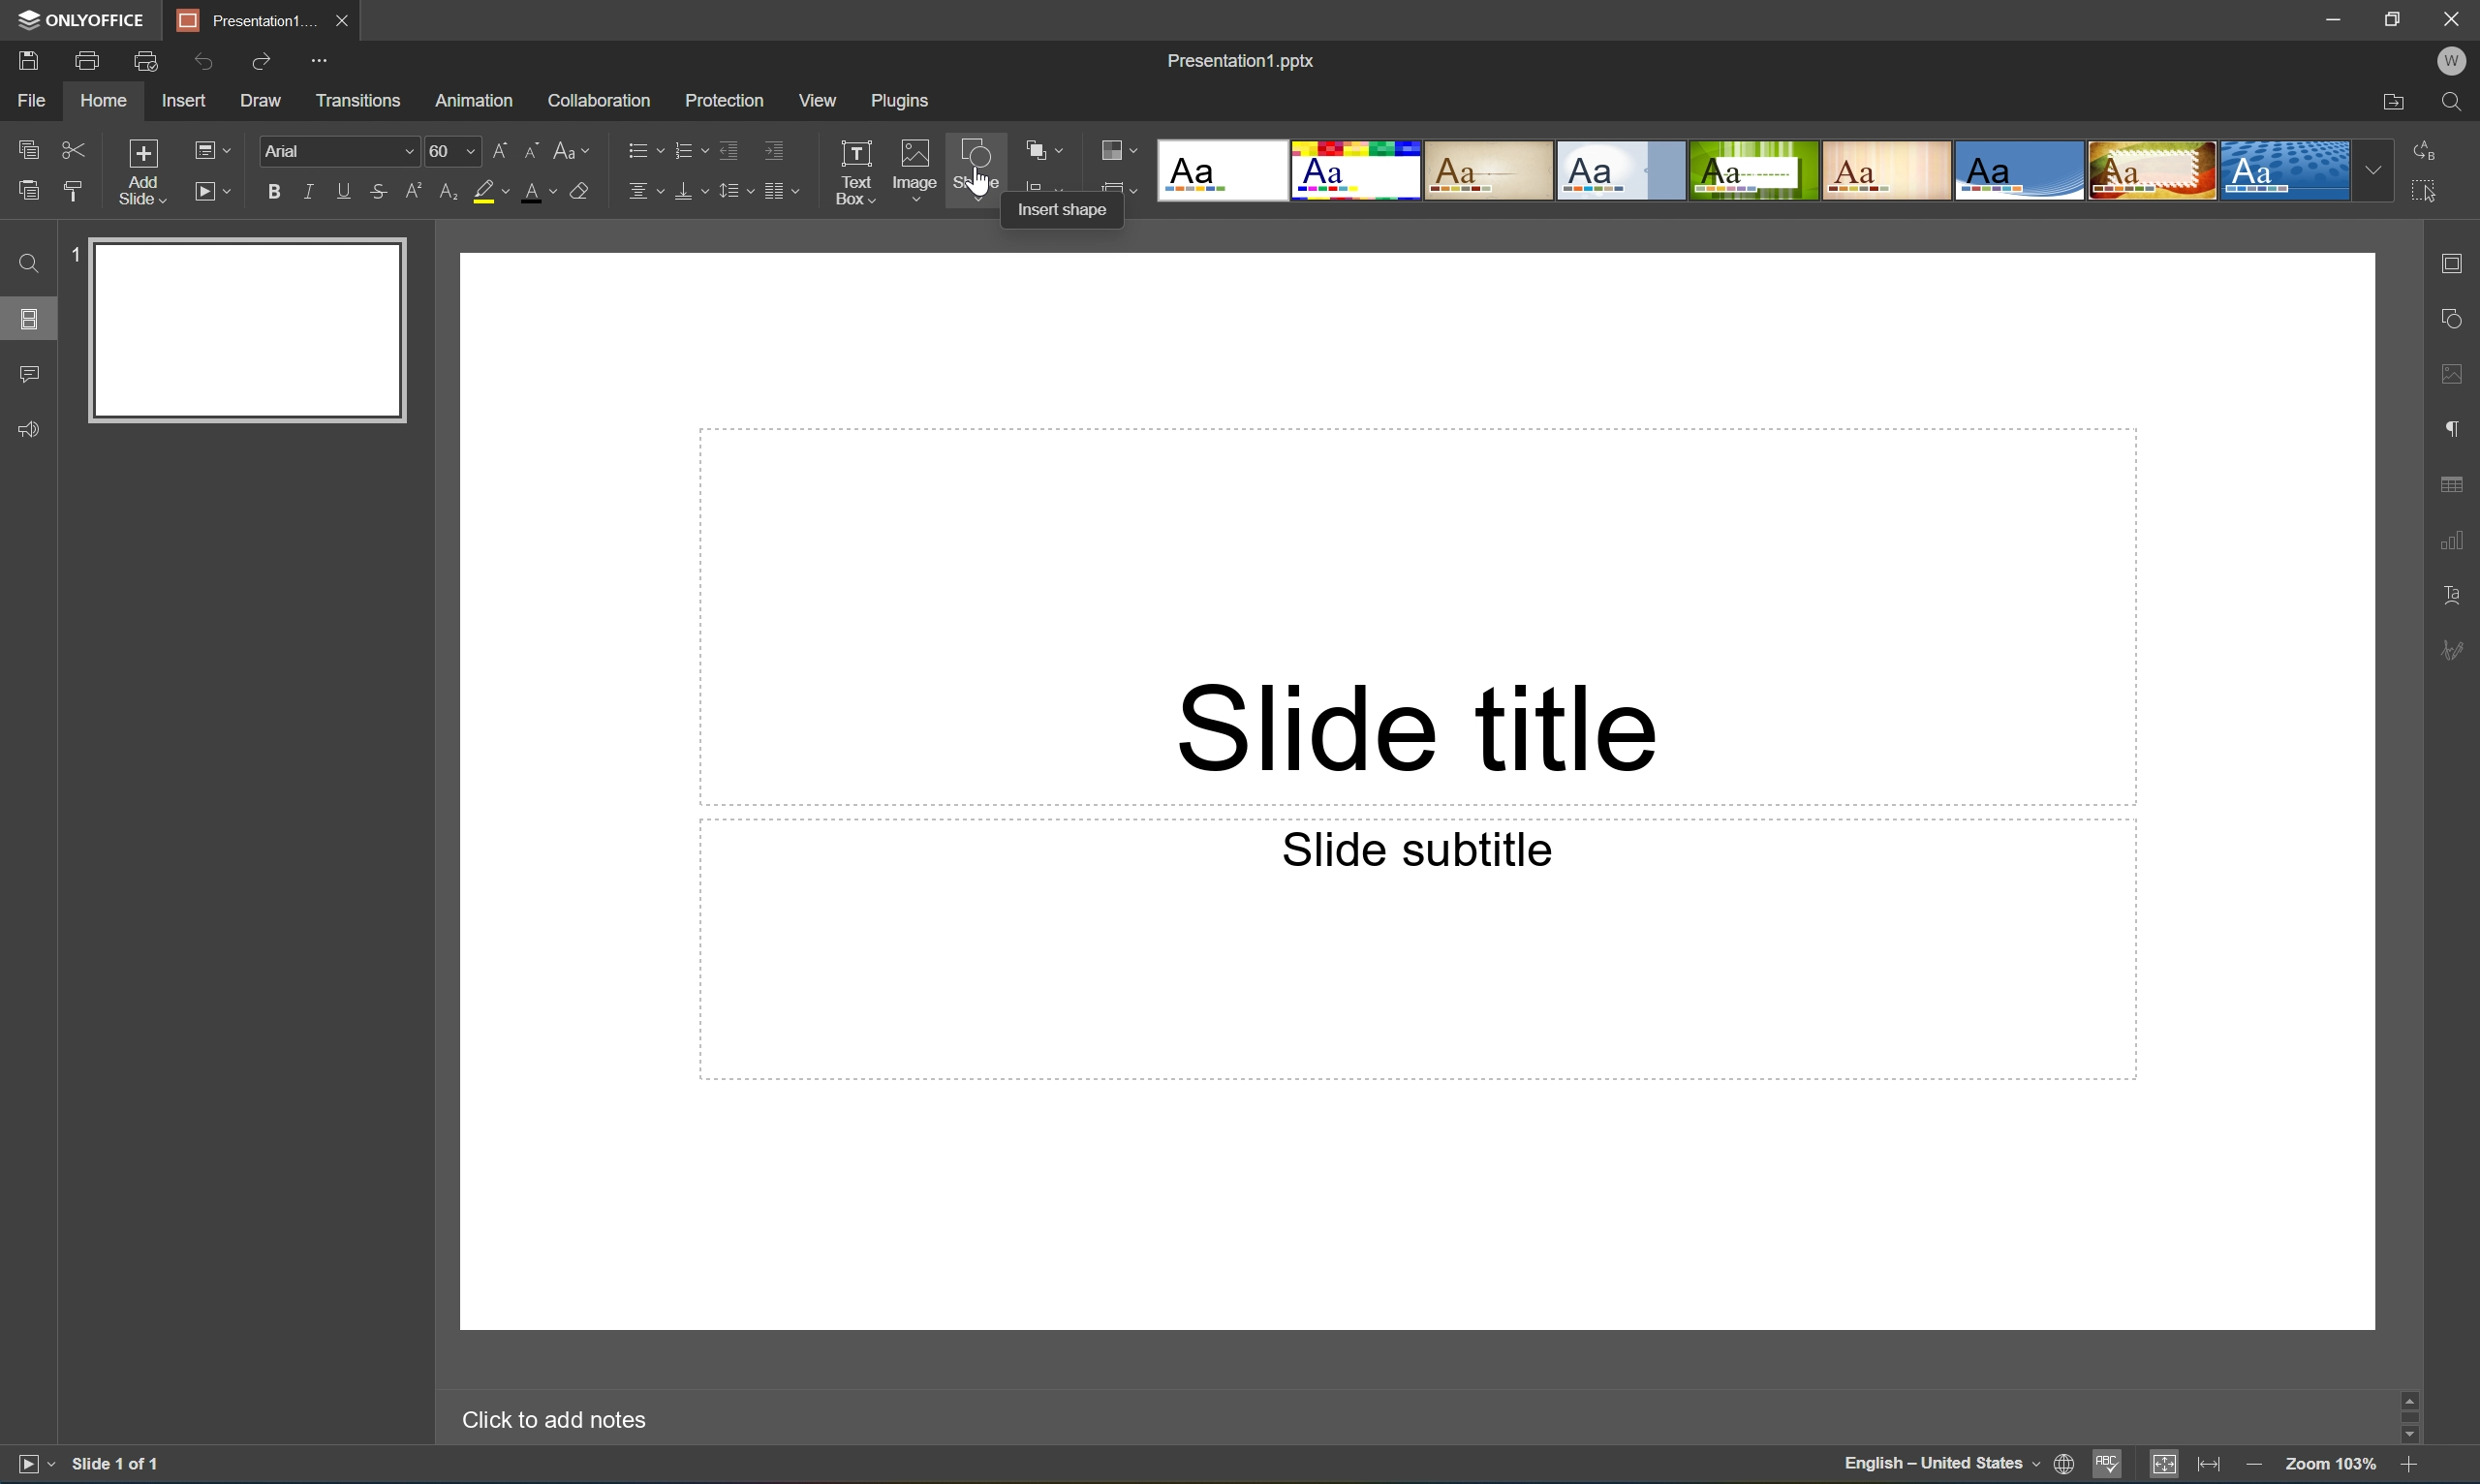  Describe the element at coordinates (532, 148) in the screenshot. I see `Decrement font size` at that location.